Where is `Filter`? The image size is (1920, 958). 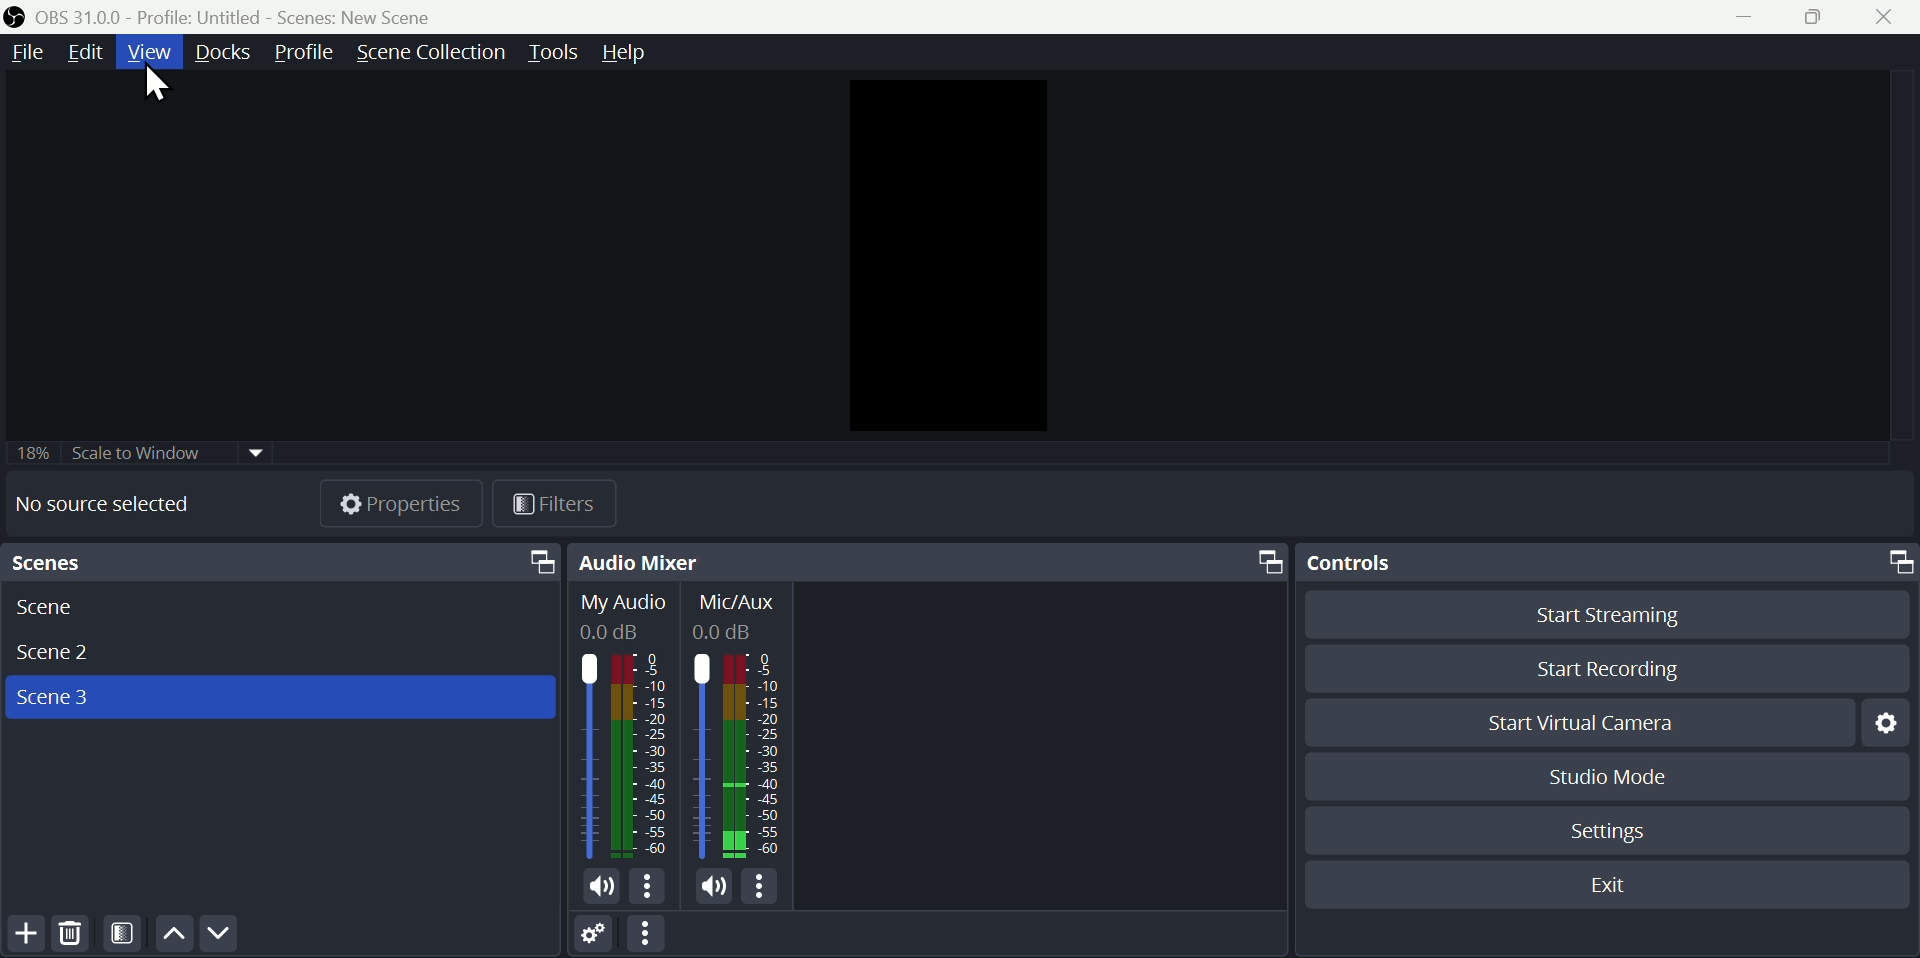
Filter is located at coordinates (124, 936).